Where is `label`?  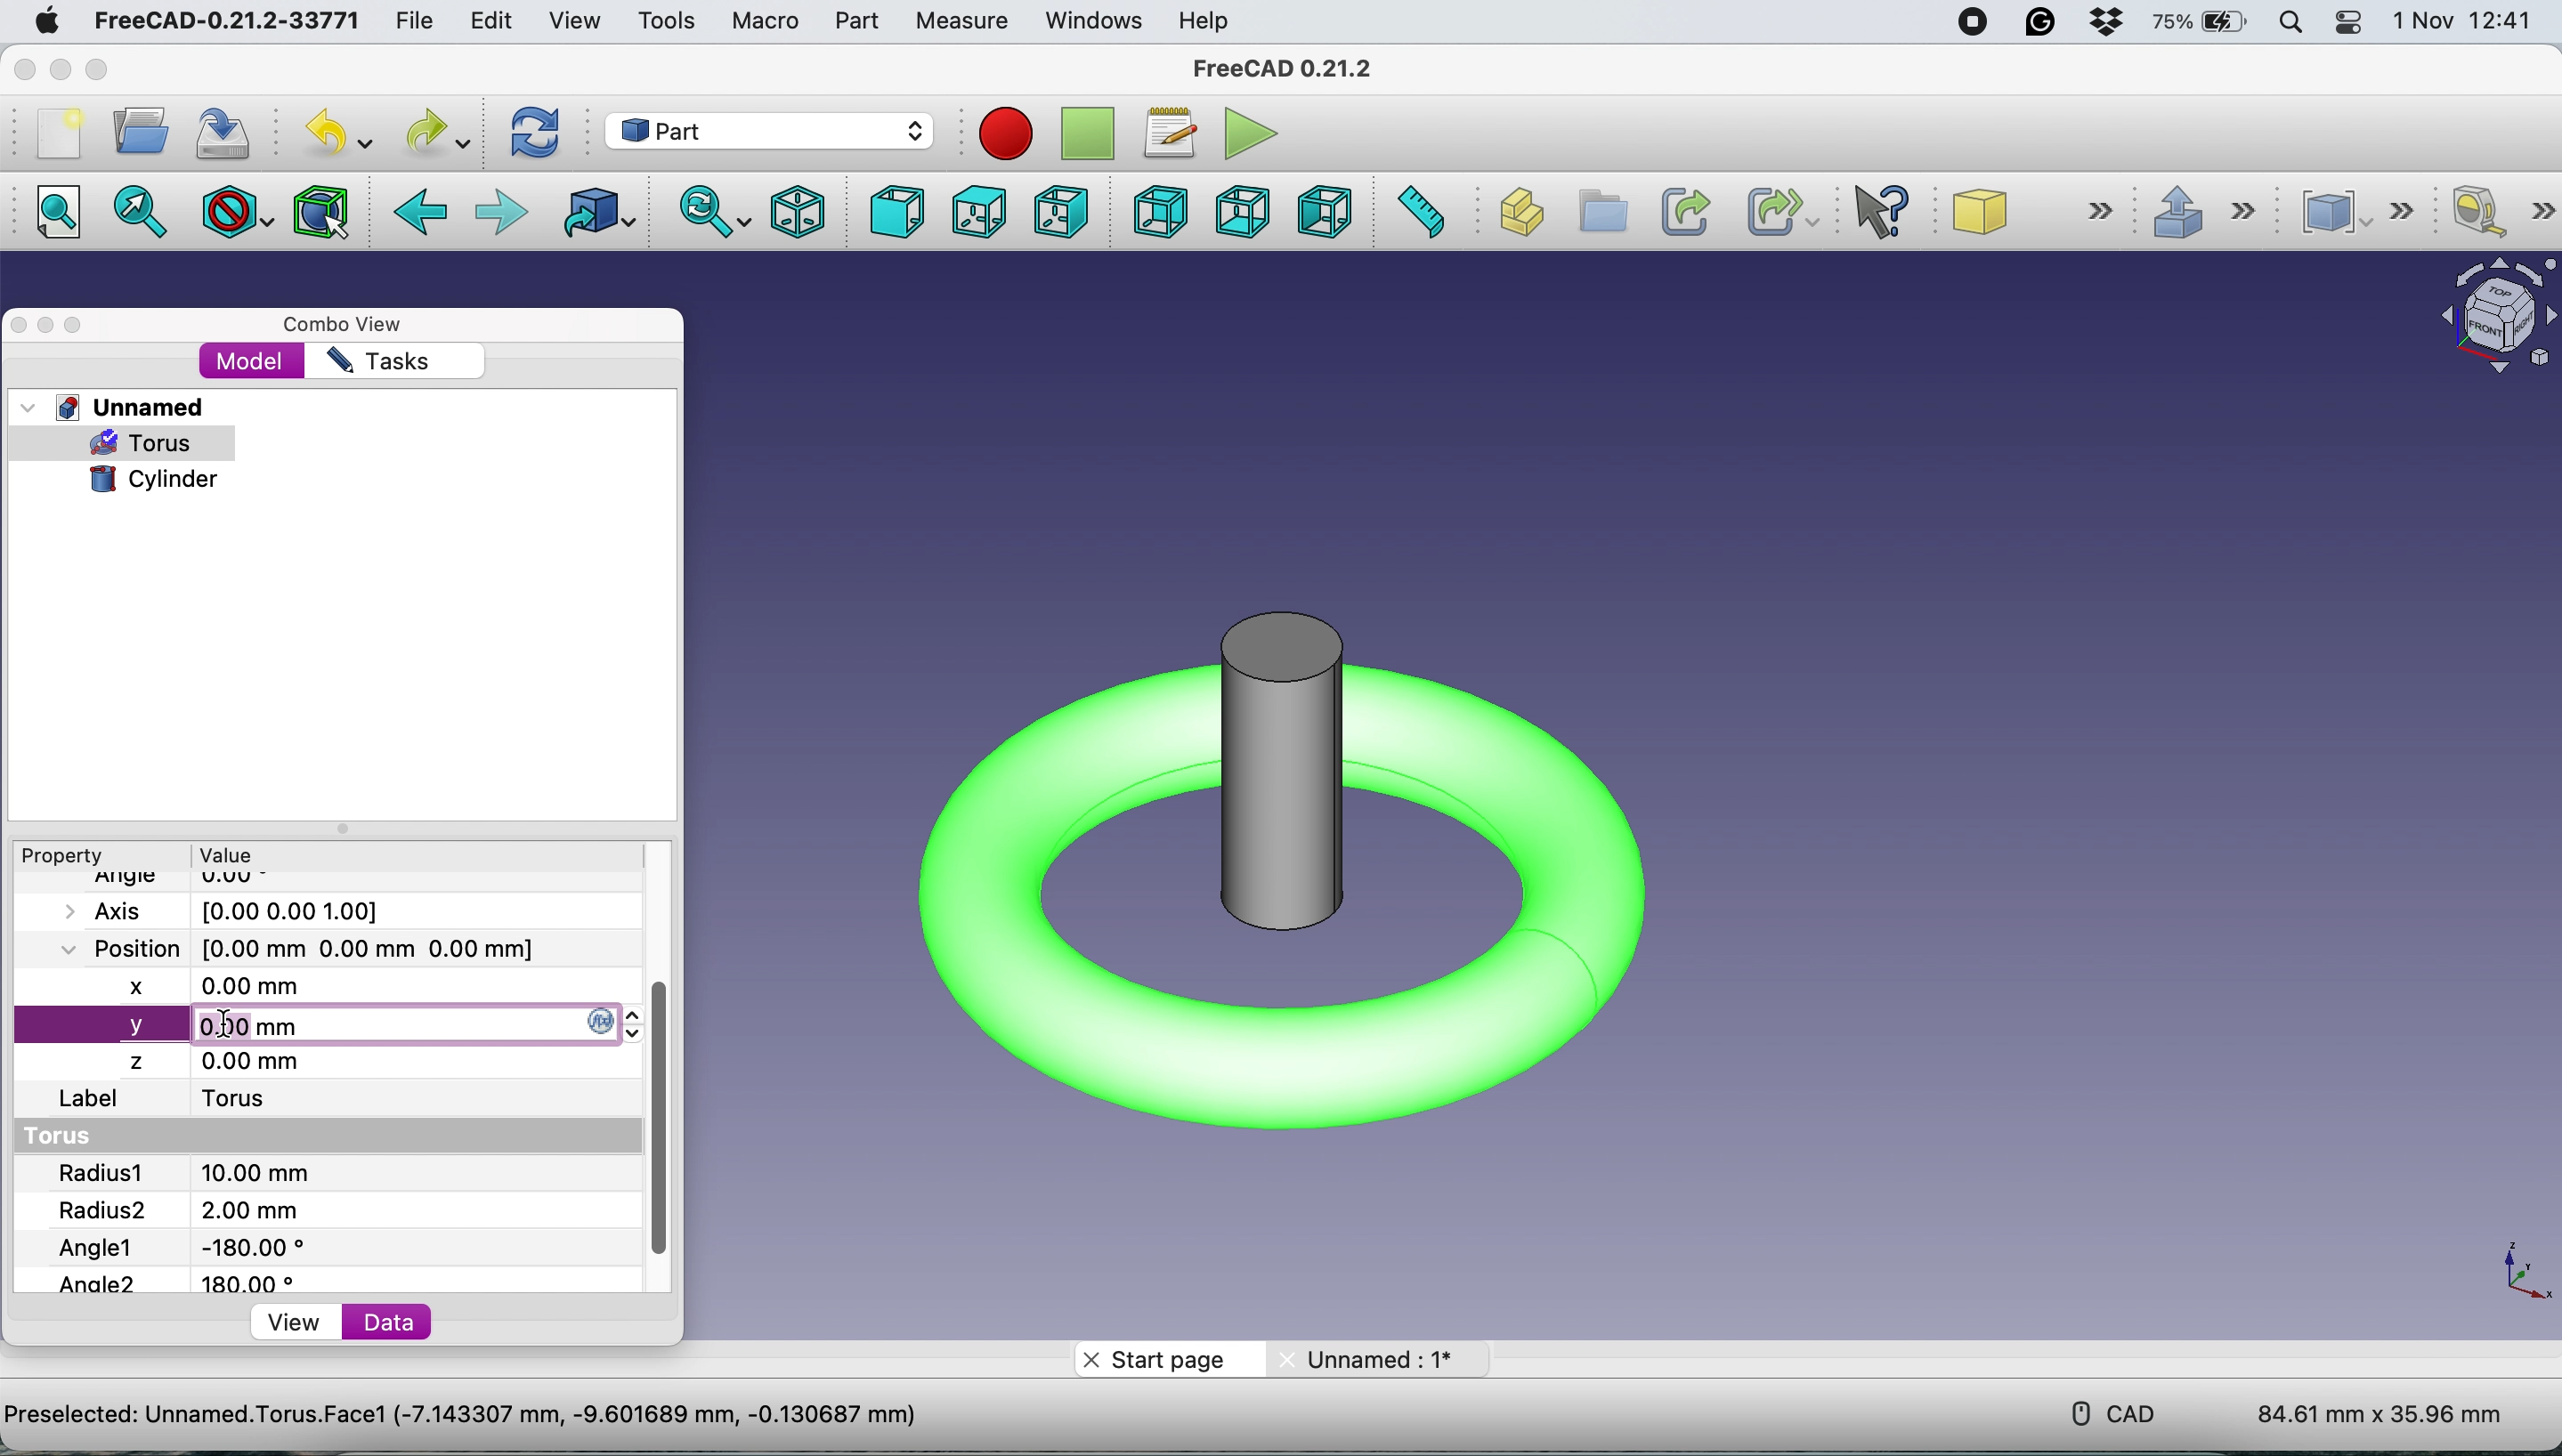
label is located at coordinates (92, 1100).